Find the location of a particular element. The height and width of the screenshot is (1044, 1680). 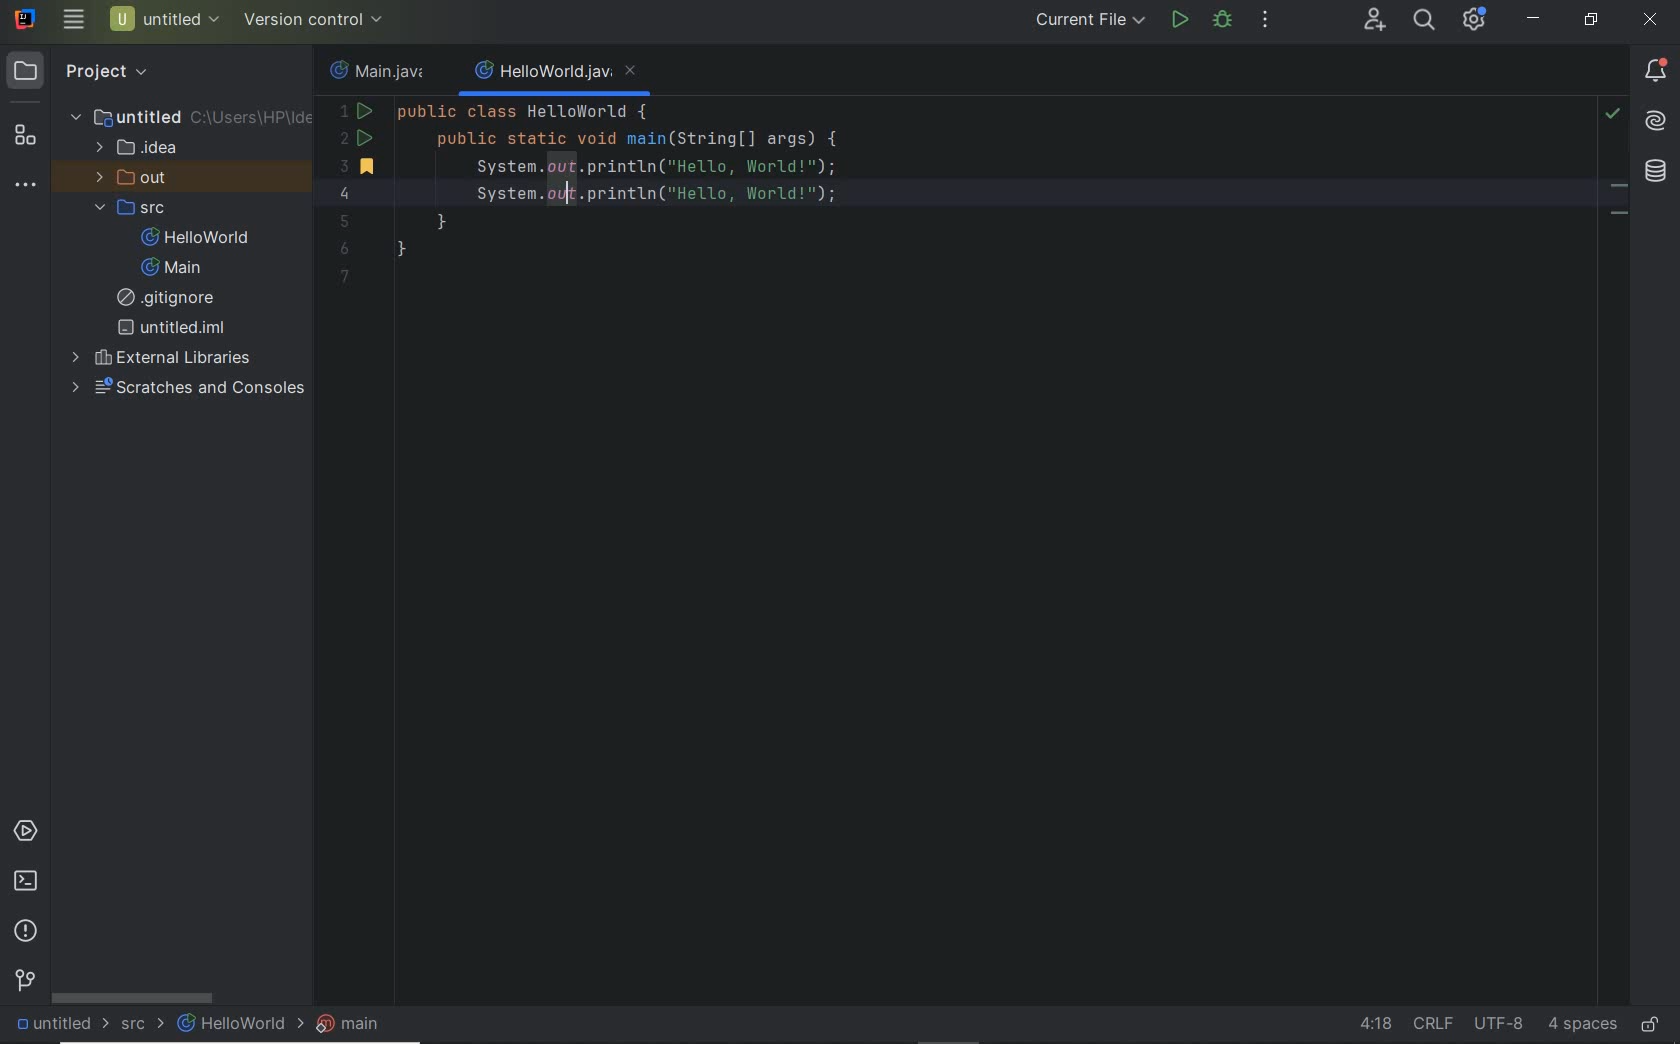

run is located at coordinates (1180, 19).